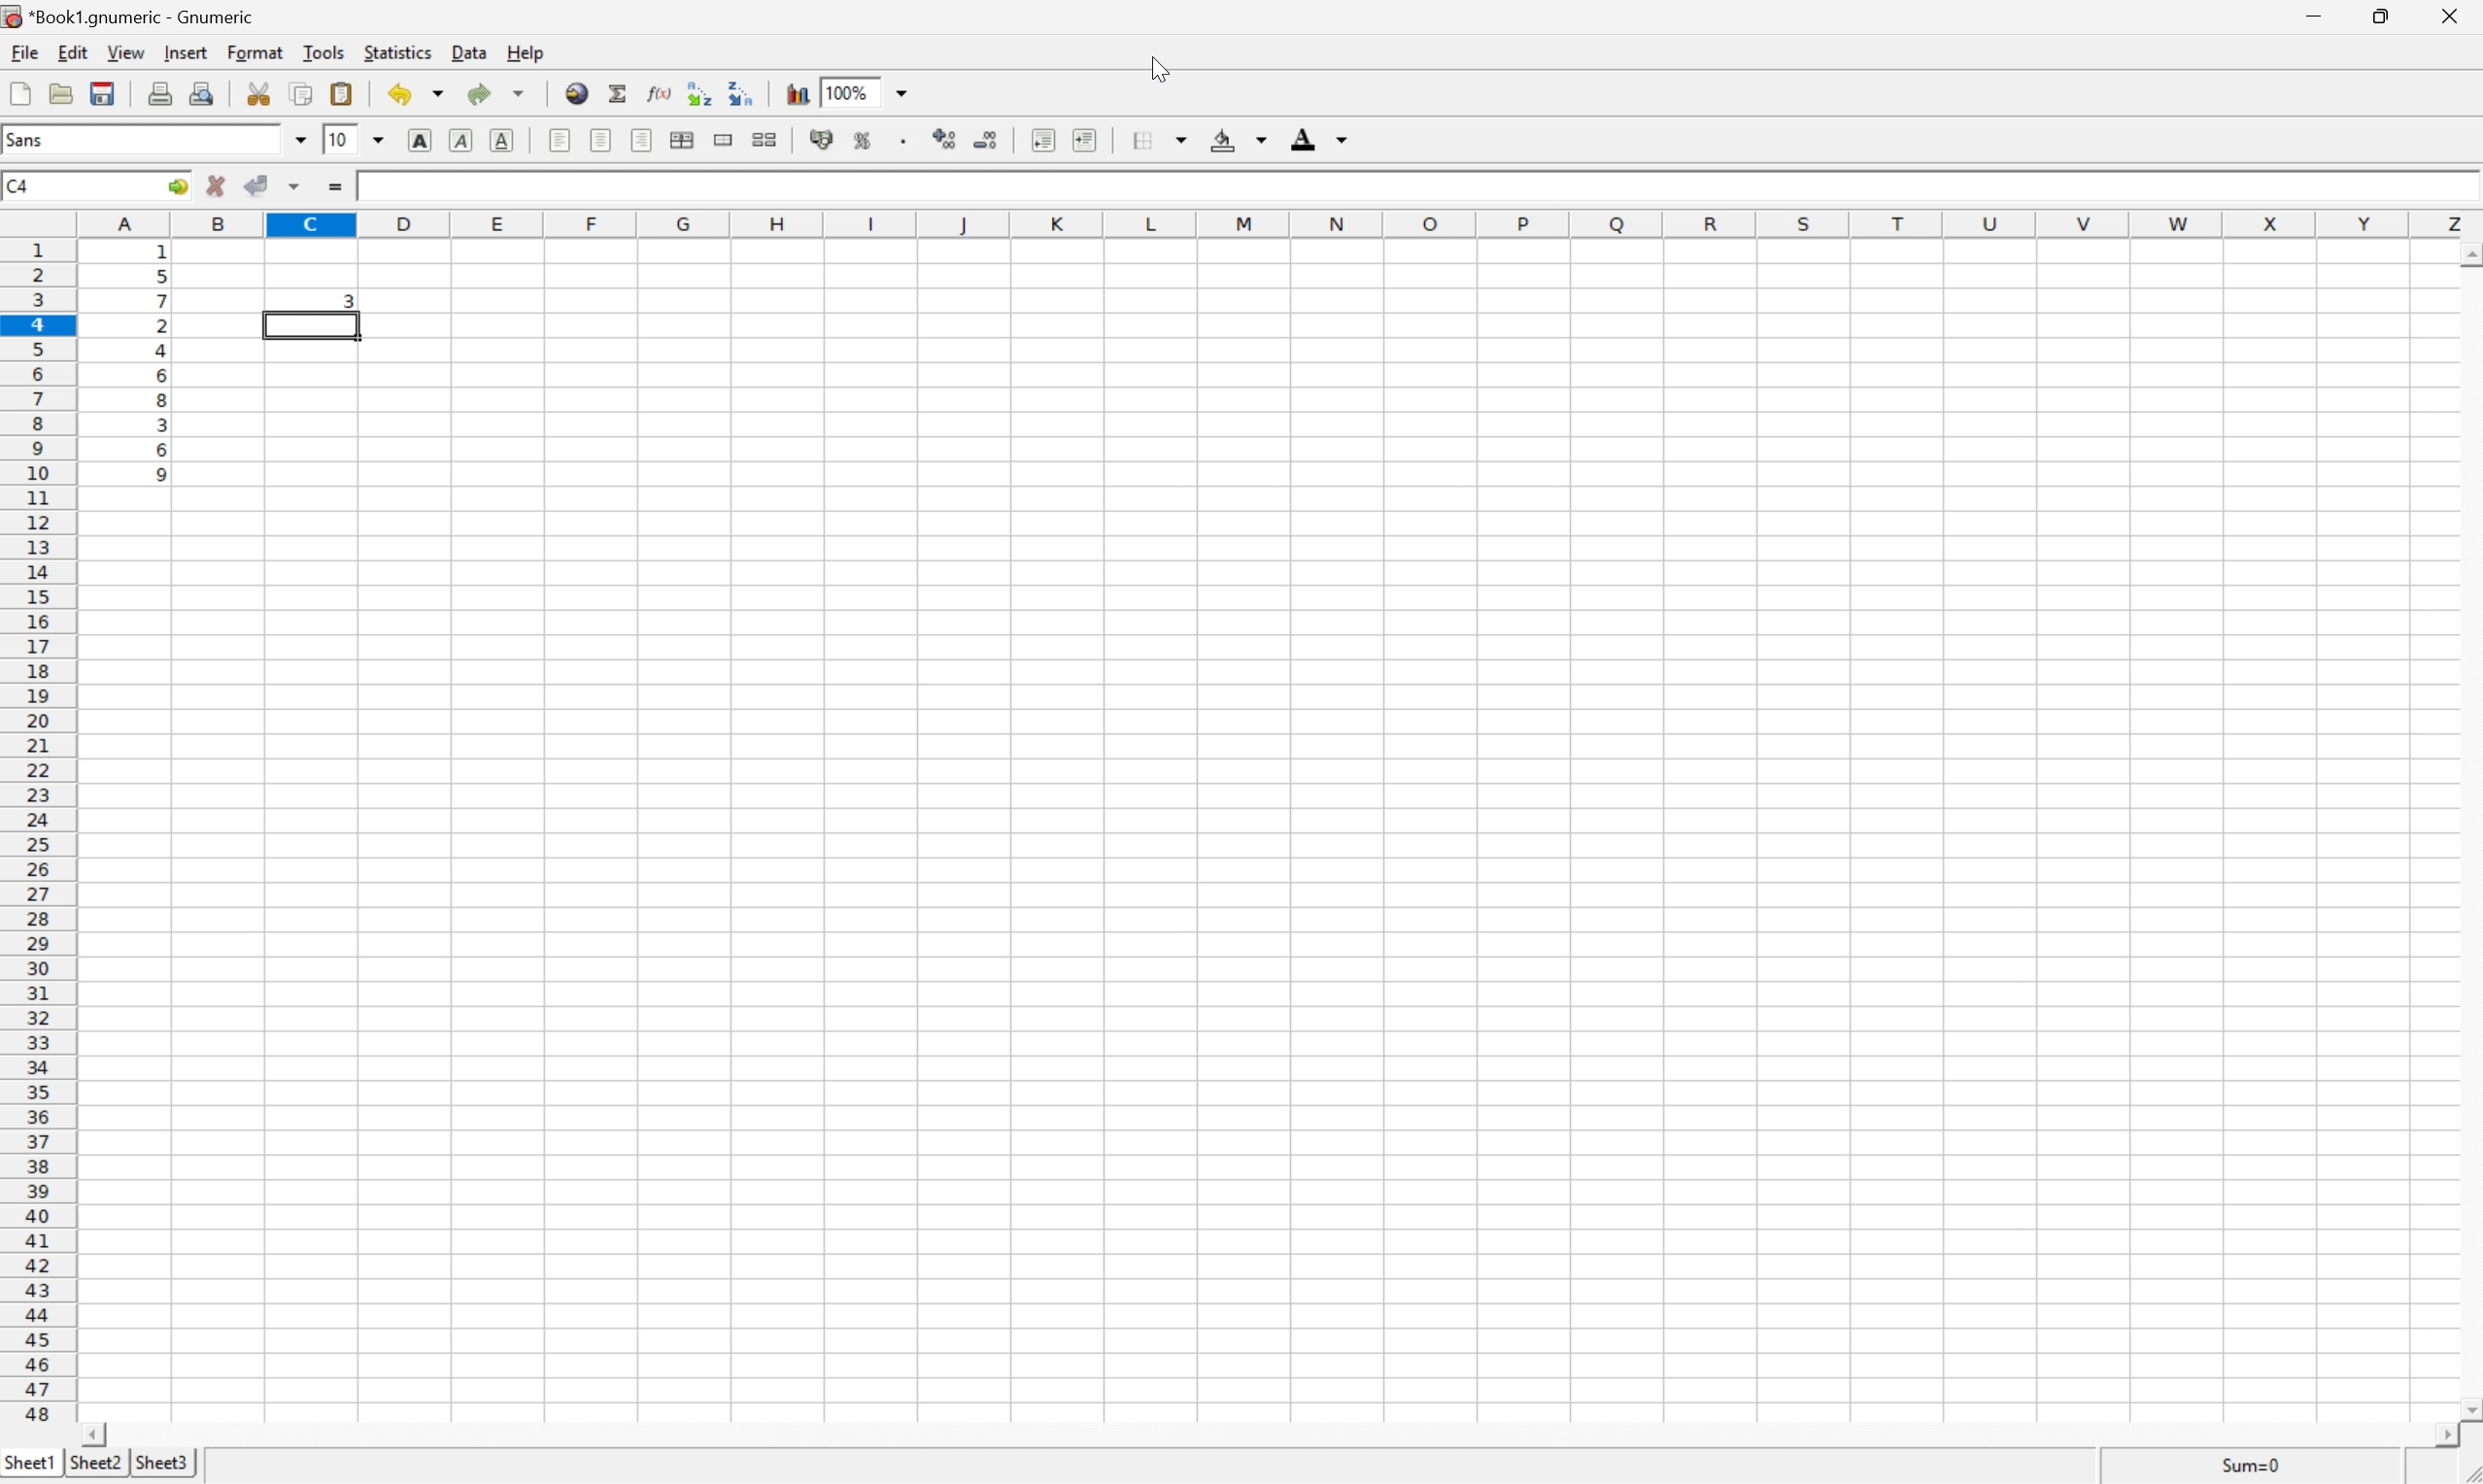  What do you see at coordinates (126, 51) in the screenshot?
I see `view` at bounding box center [126, 51].